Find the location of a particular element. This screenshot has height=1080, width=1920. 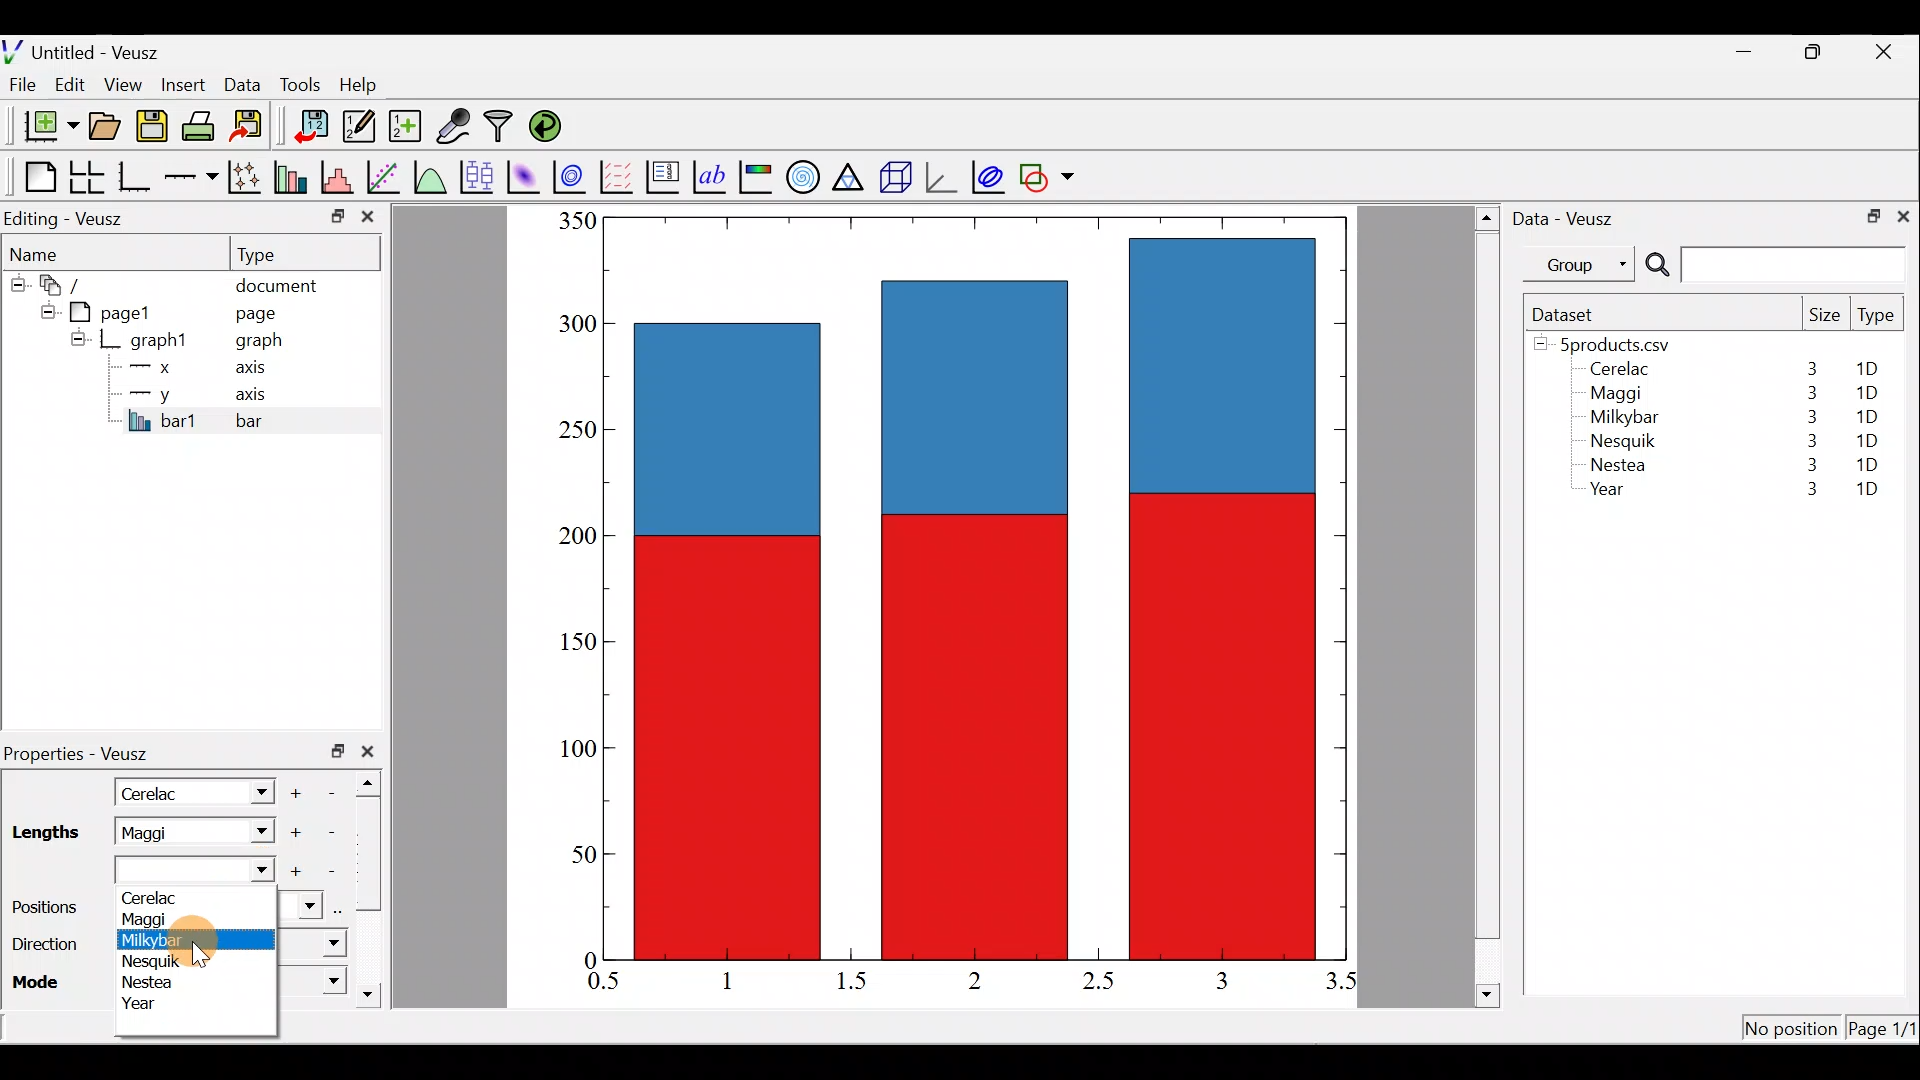

1D is located at coordinates (1870, 437).